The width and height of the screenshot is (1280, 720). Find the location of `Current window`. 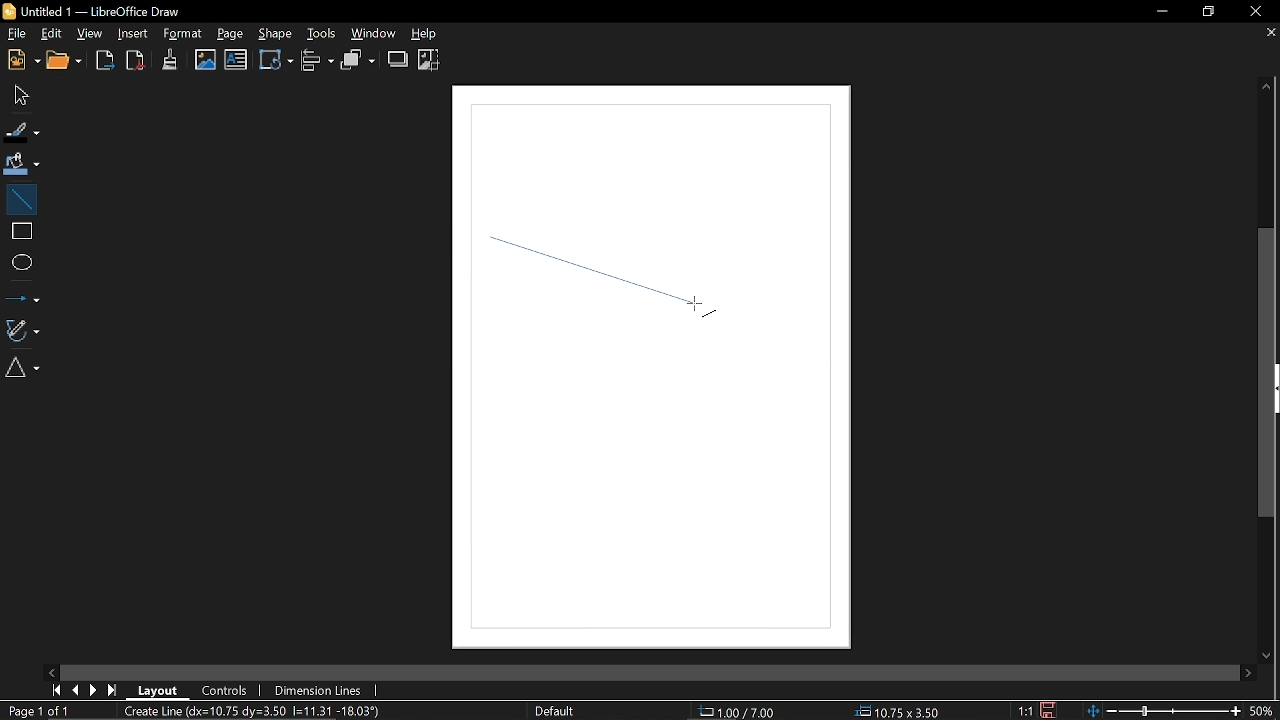

Current window is located at coordinates (102, 11).